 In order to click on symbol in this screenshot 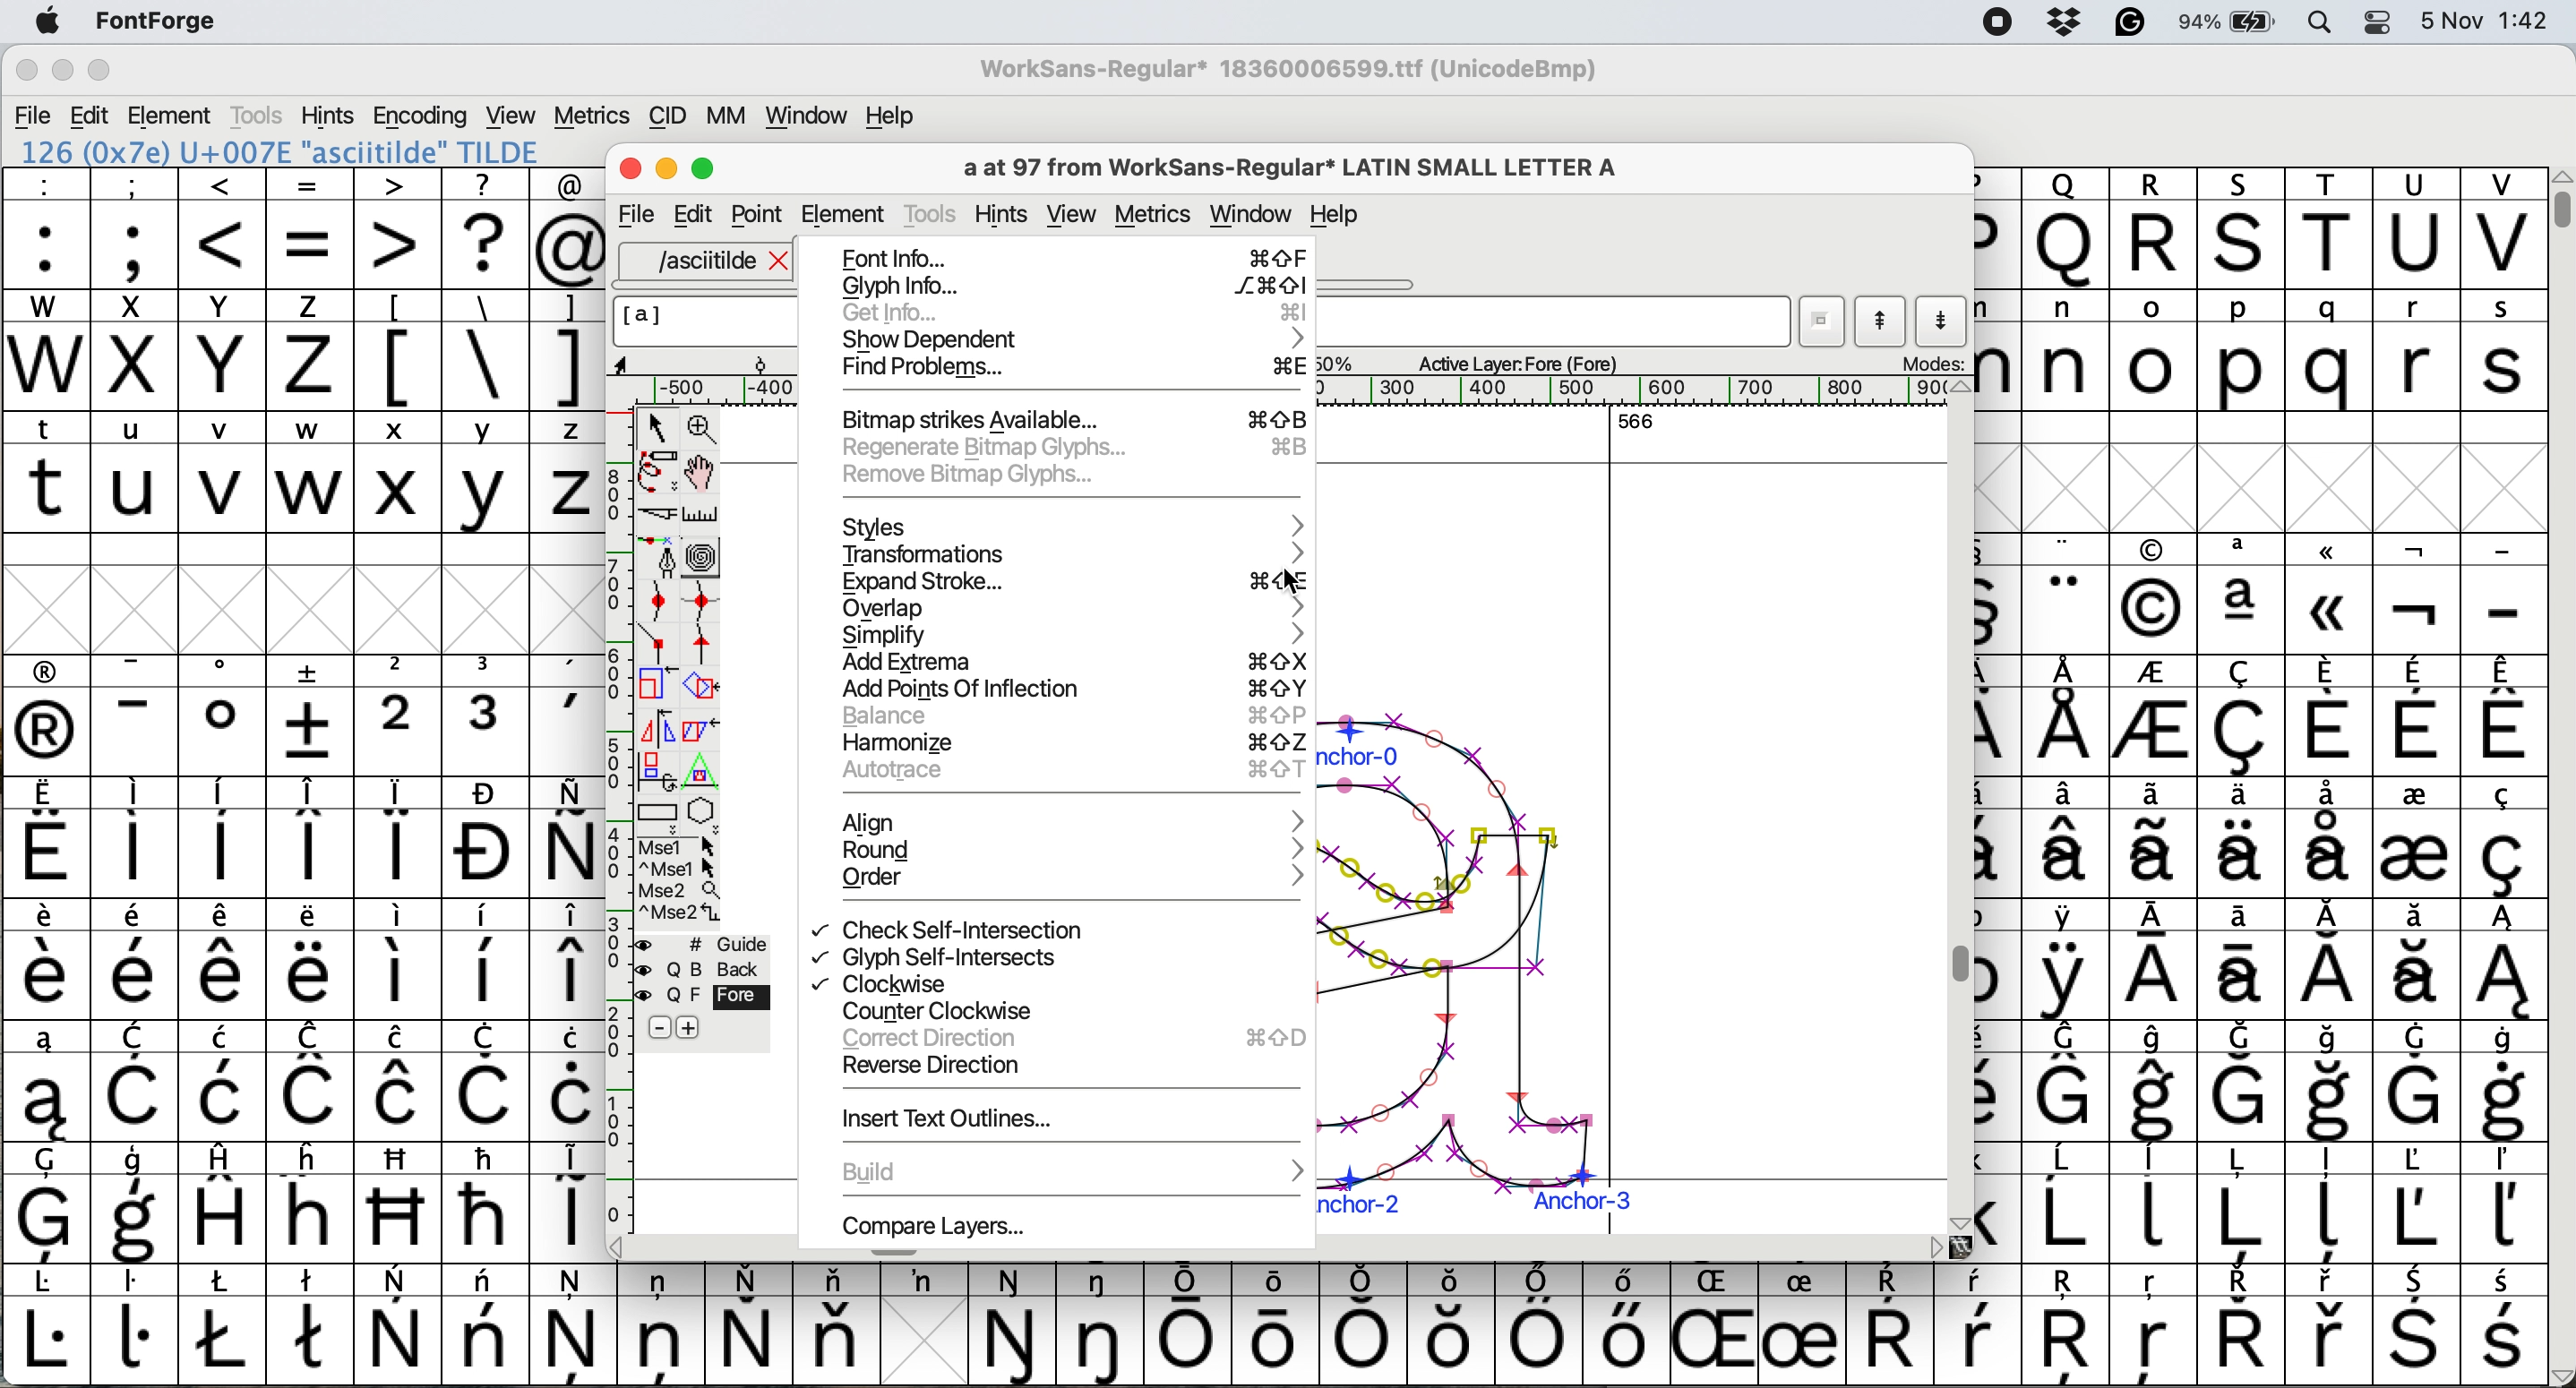, I will do `click(485, 961)`.